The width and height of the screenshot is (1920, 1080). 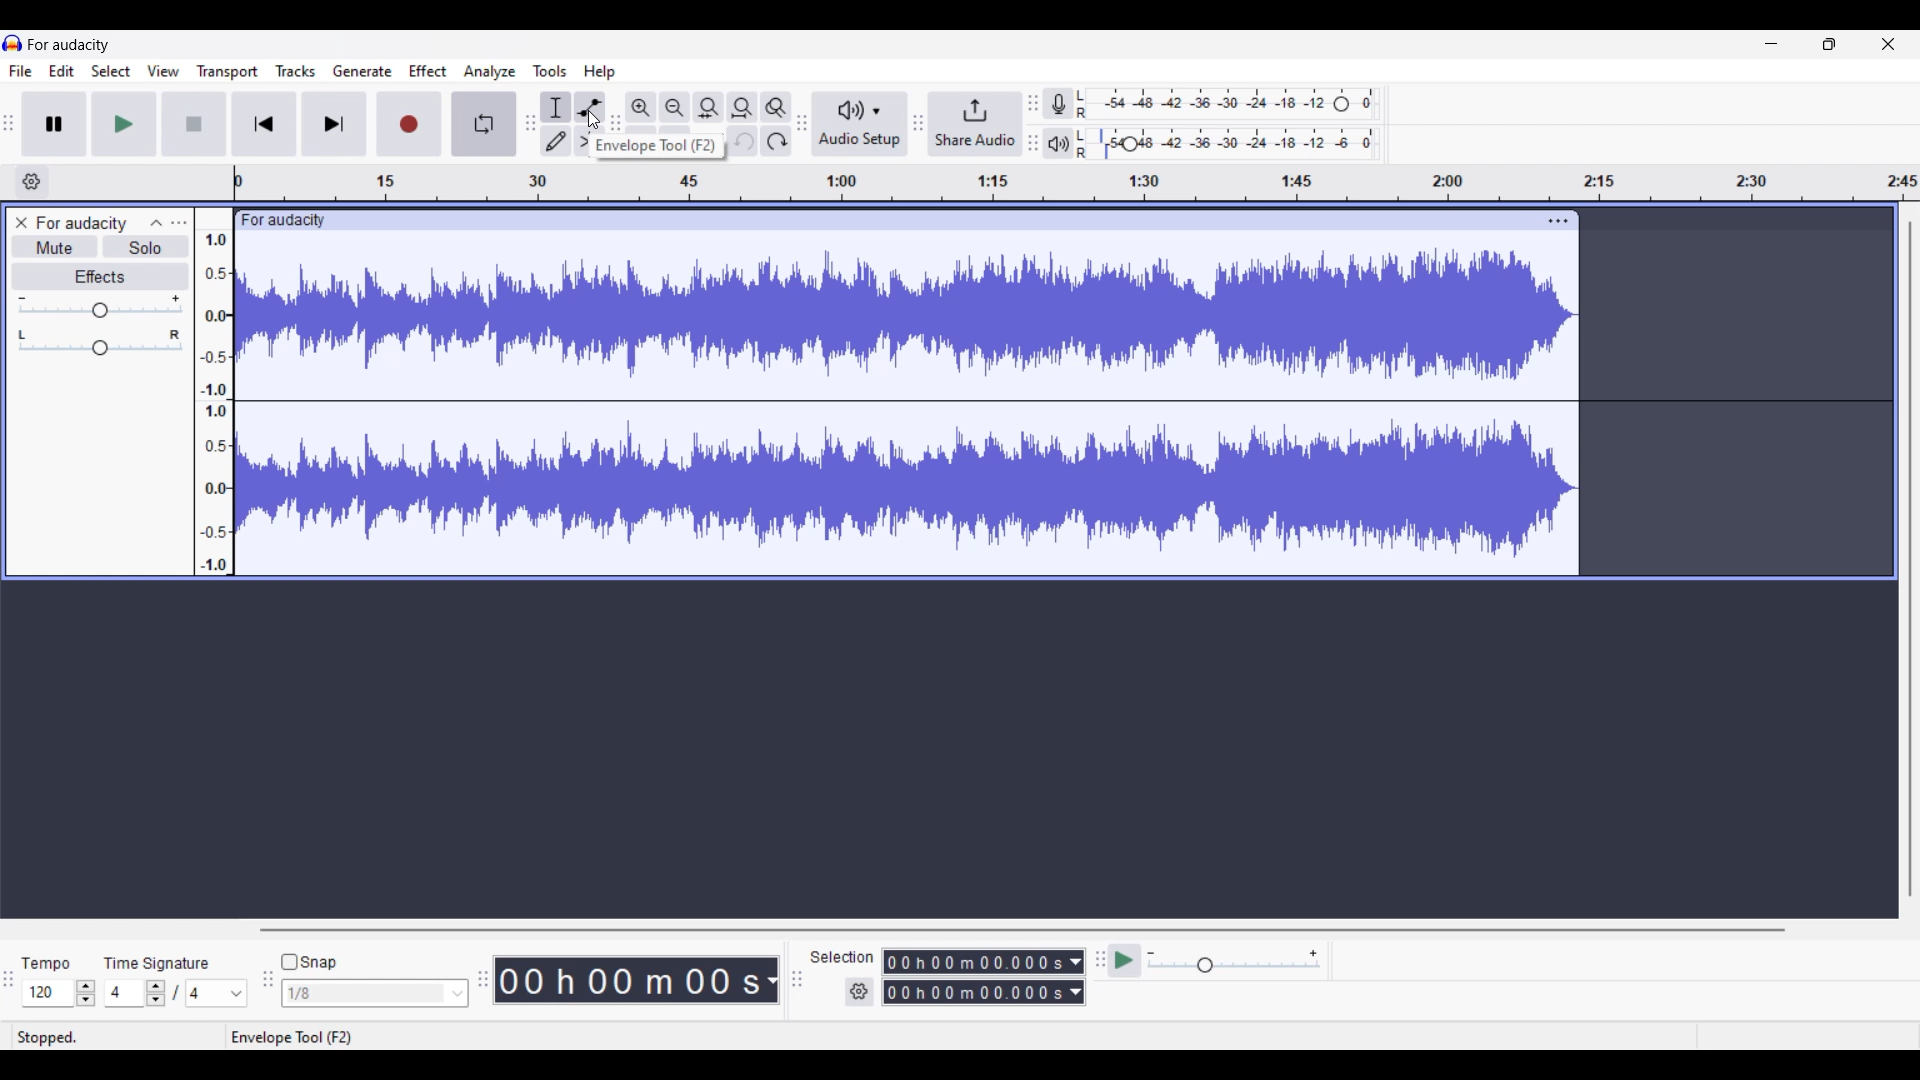 I want to click on Minimize , so click(x=1771, y=44).